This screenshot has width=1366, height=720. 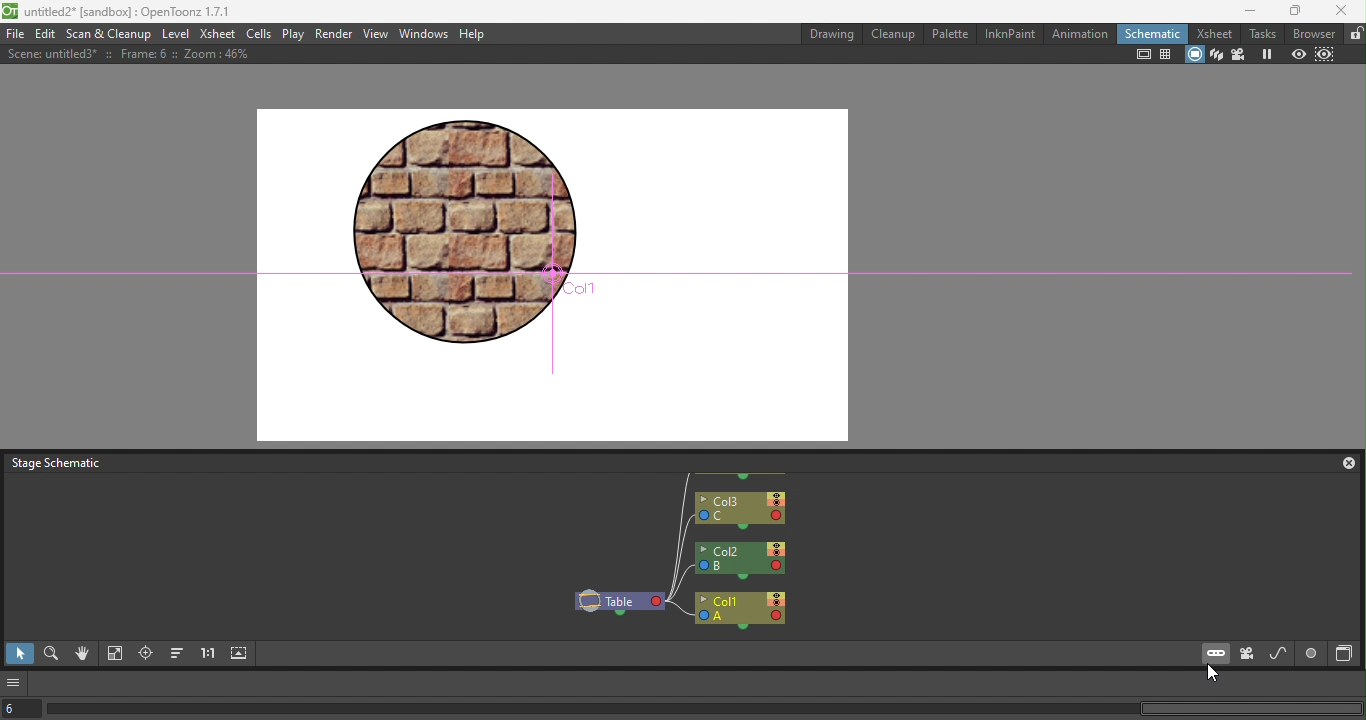 What do you see at coordinates (217, 34) in the screenshot?
I see `Xsheet` at bounding box center [217, 34].